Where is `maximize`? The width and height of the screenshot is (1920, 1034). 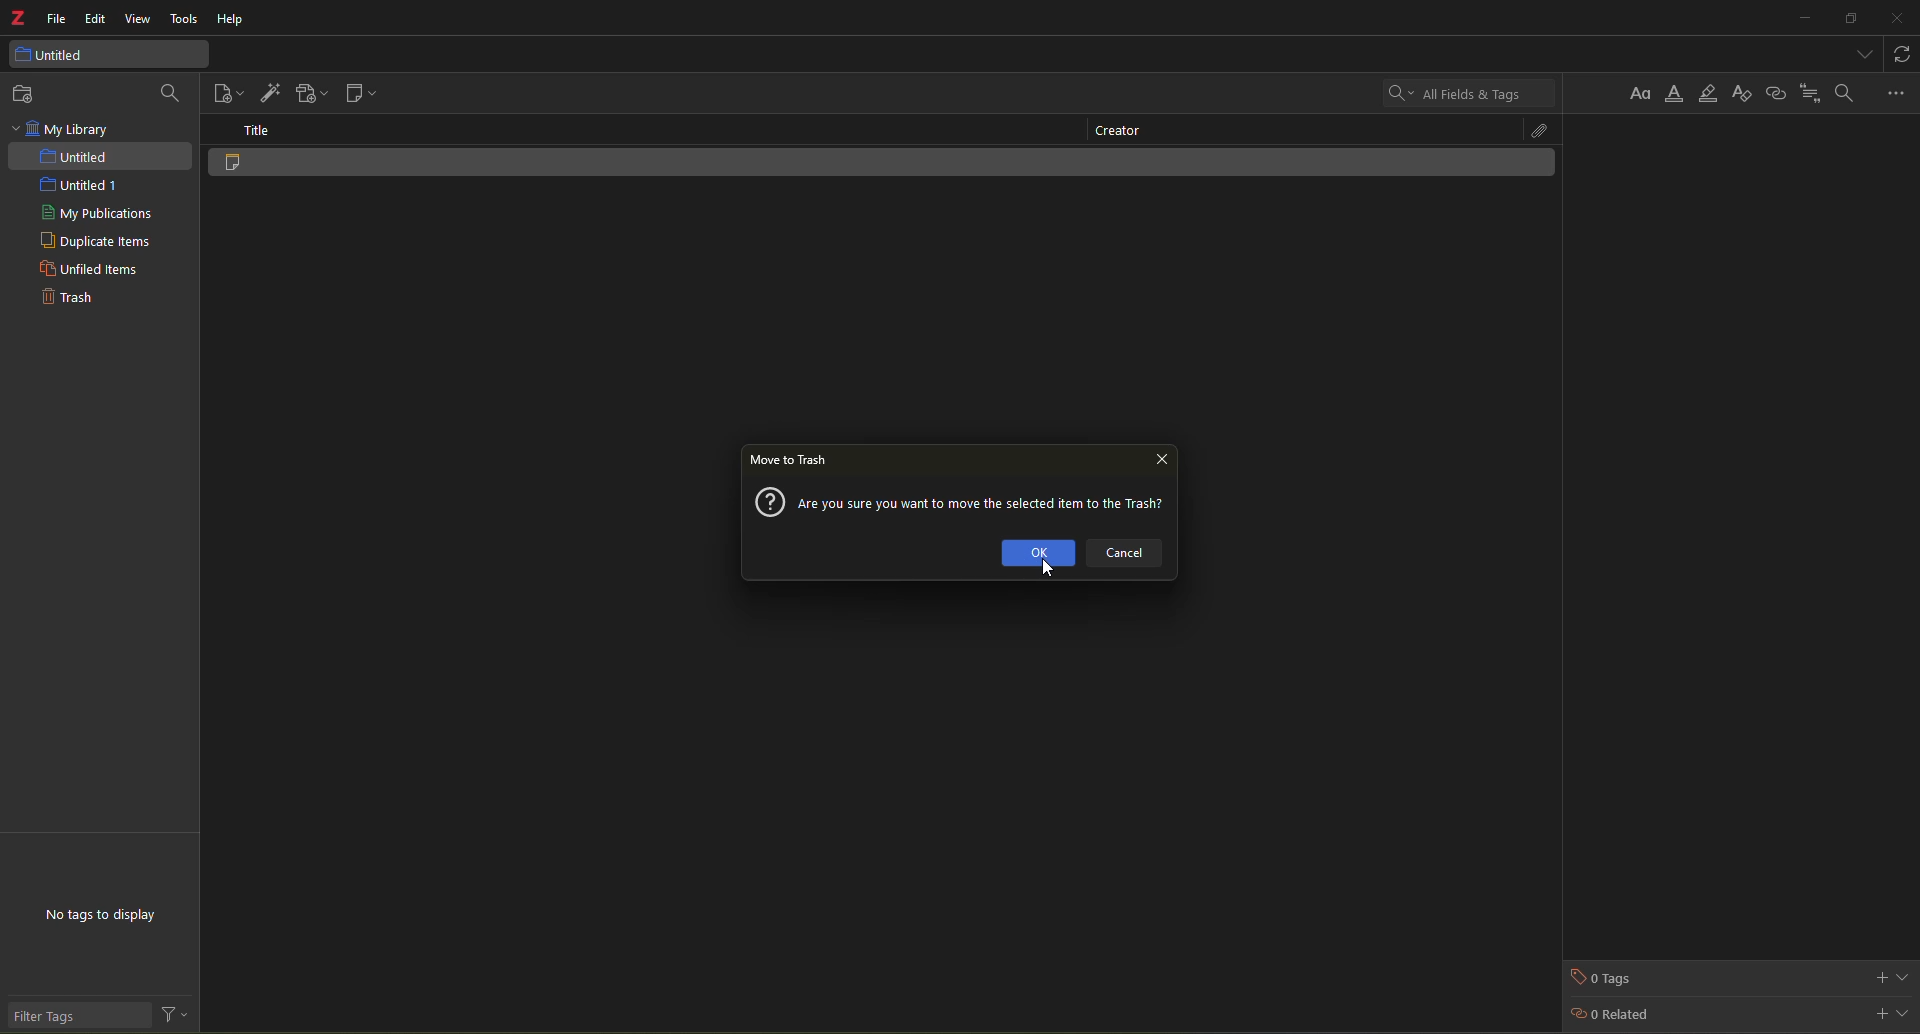
maximize is located at coordinates (1848, 19).